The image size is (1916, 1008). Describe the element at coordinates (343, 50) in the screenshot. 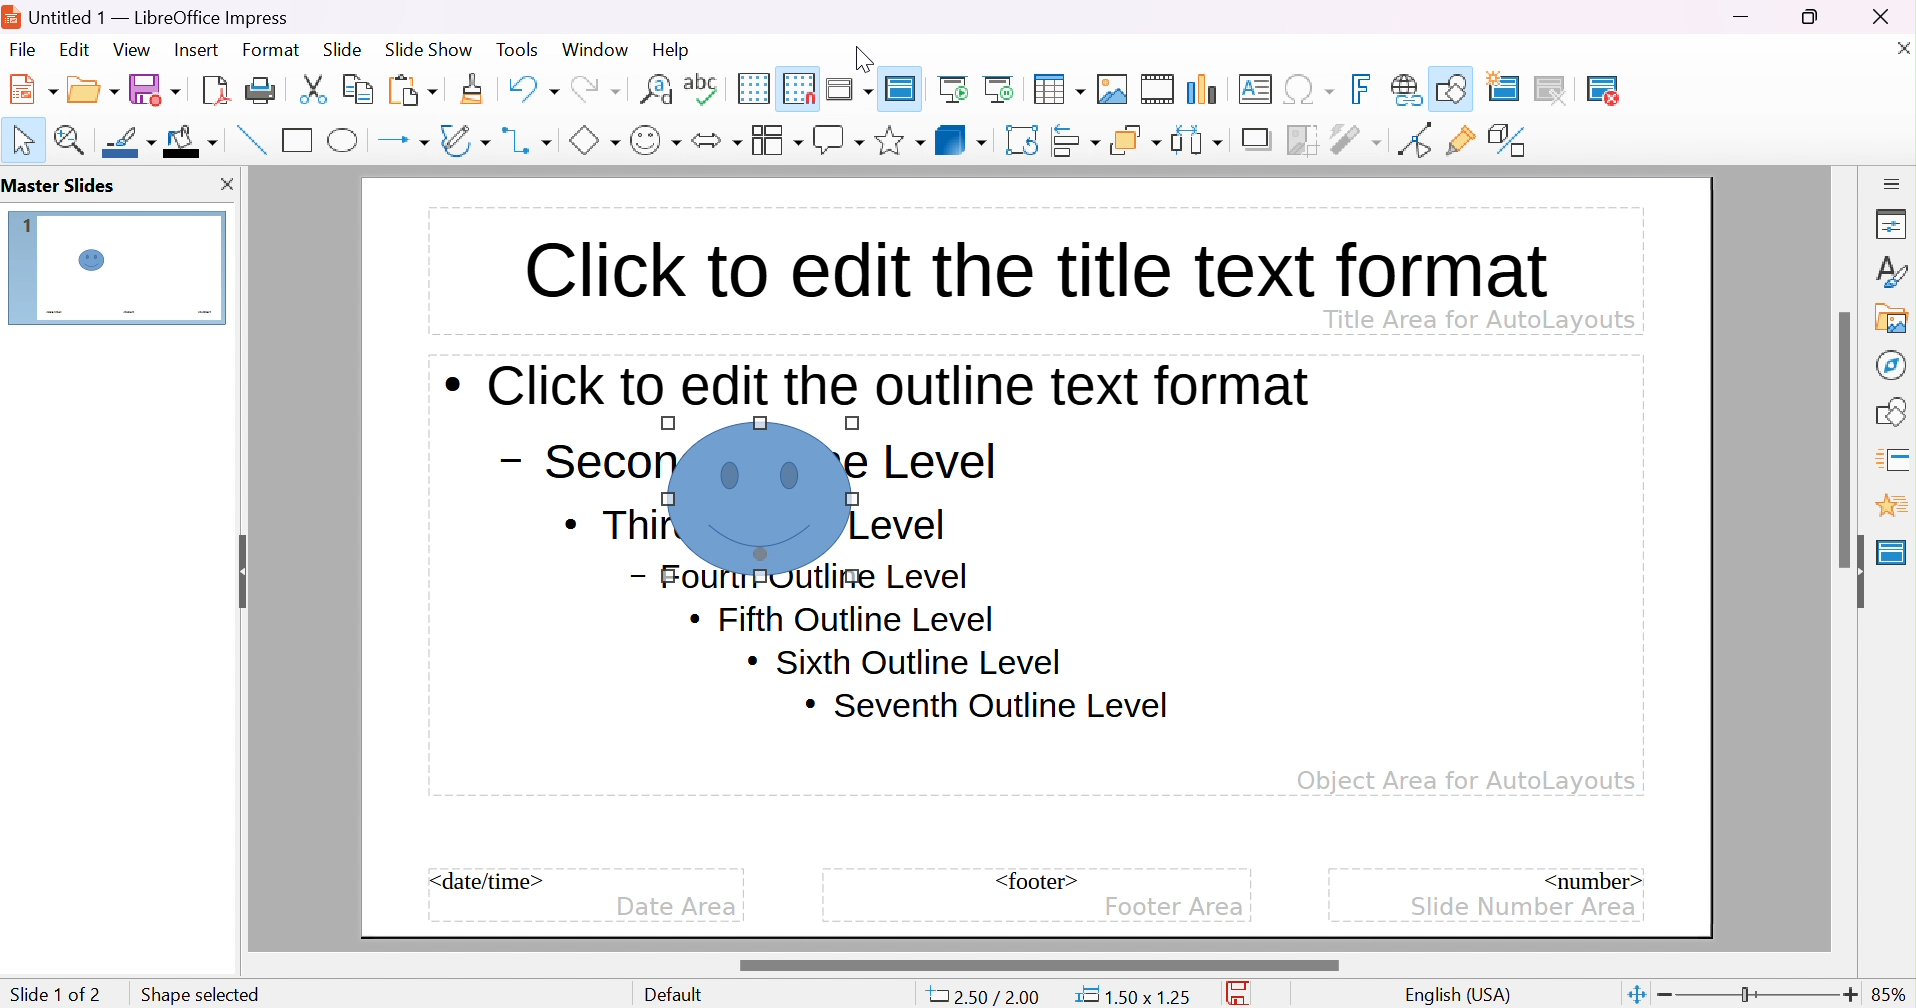

I see `slide` at that location.